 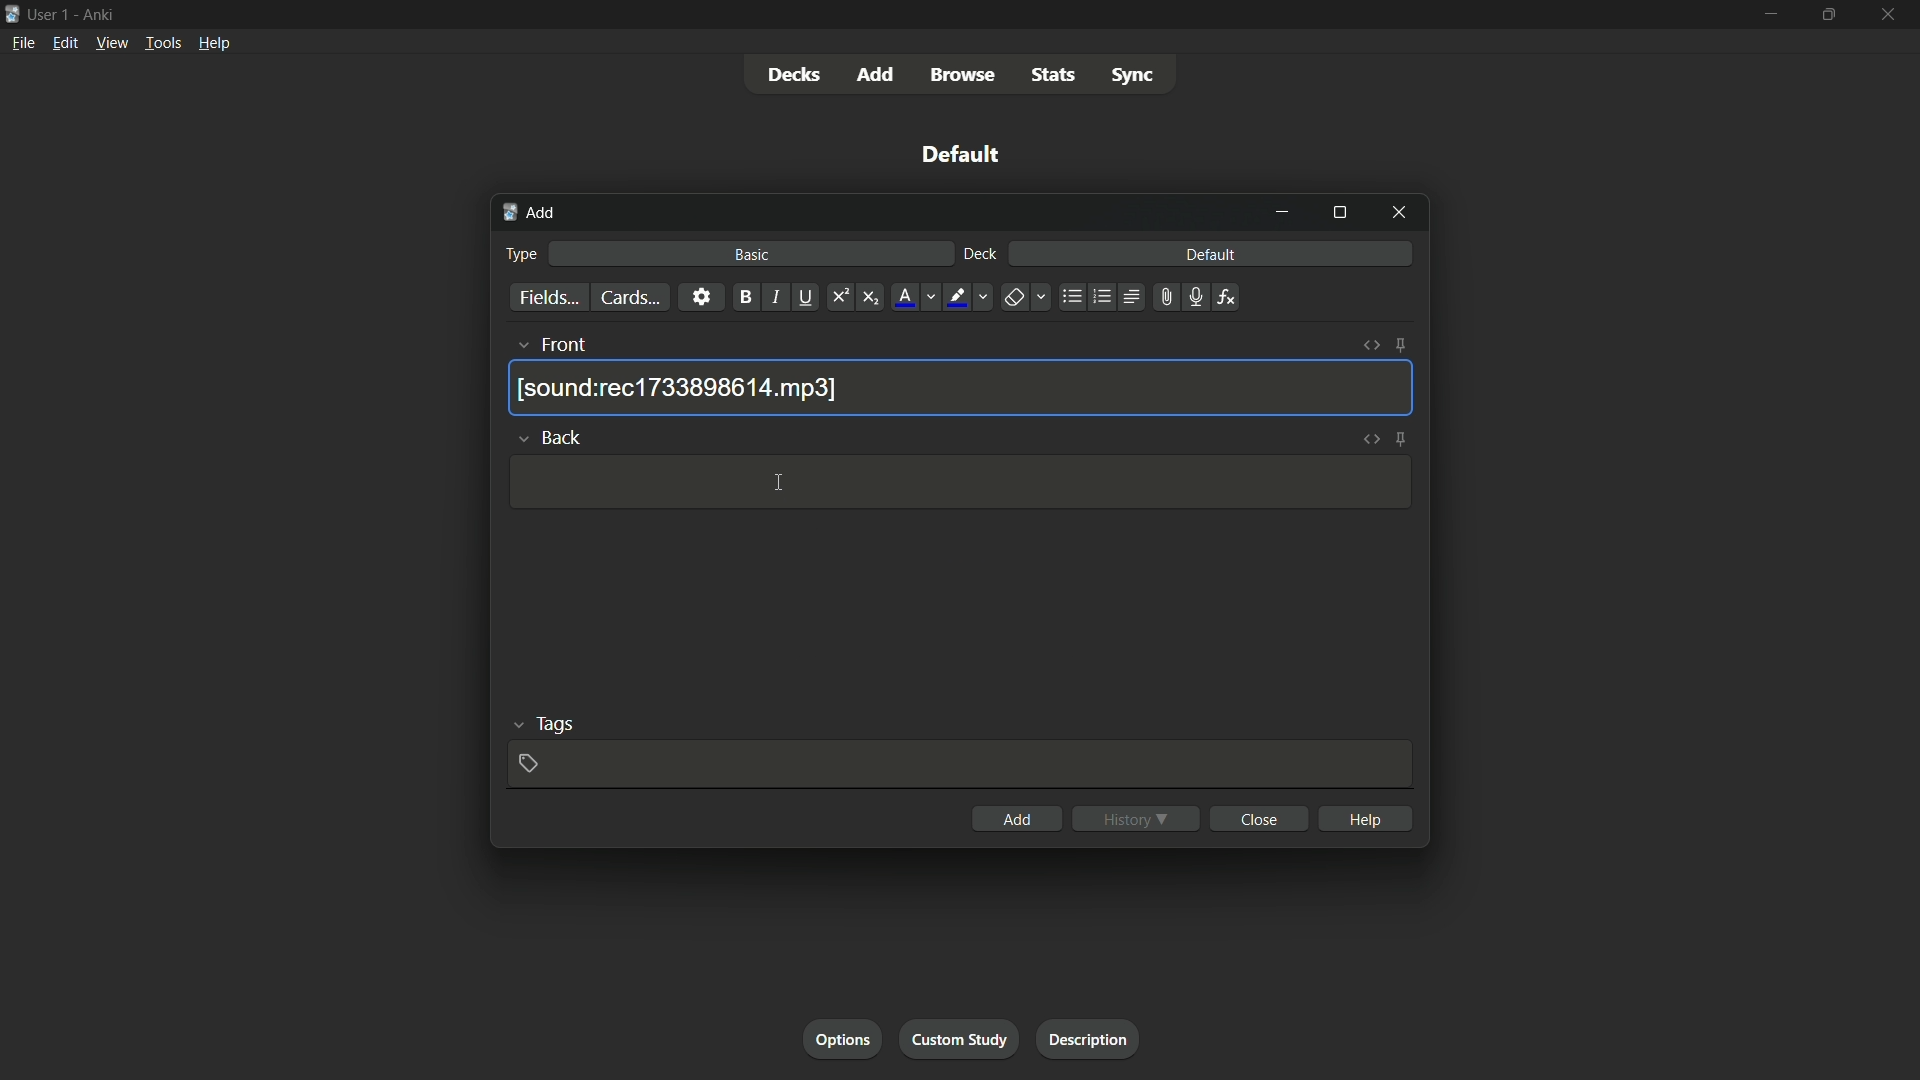 What do you see at coordinates (1100, 297) in the screenshot?
I see `ordered list` at bounding box center [1100, 297].